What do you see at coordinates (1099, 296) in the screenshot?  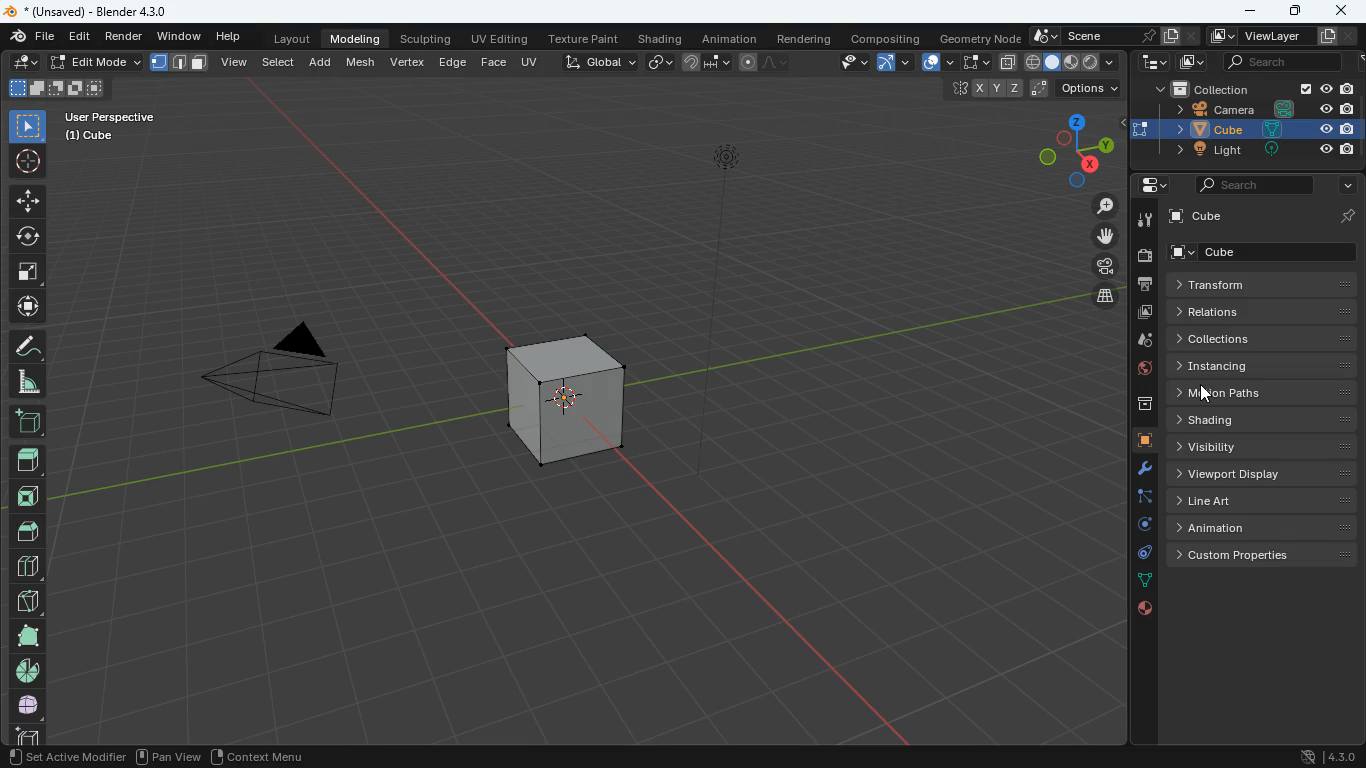 I see `layer` at bounding box center [1099, 296].